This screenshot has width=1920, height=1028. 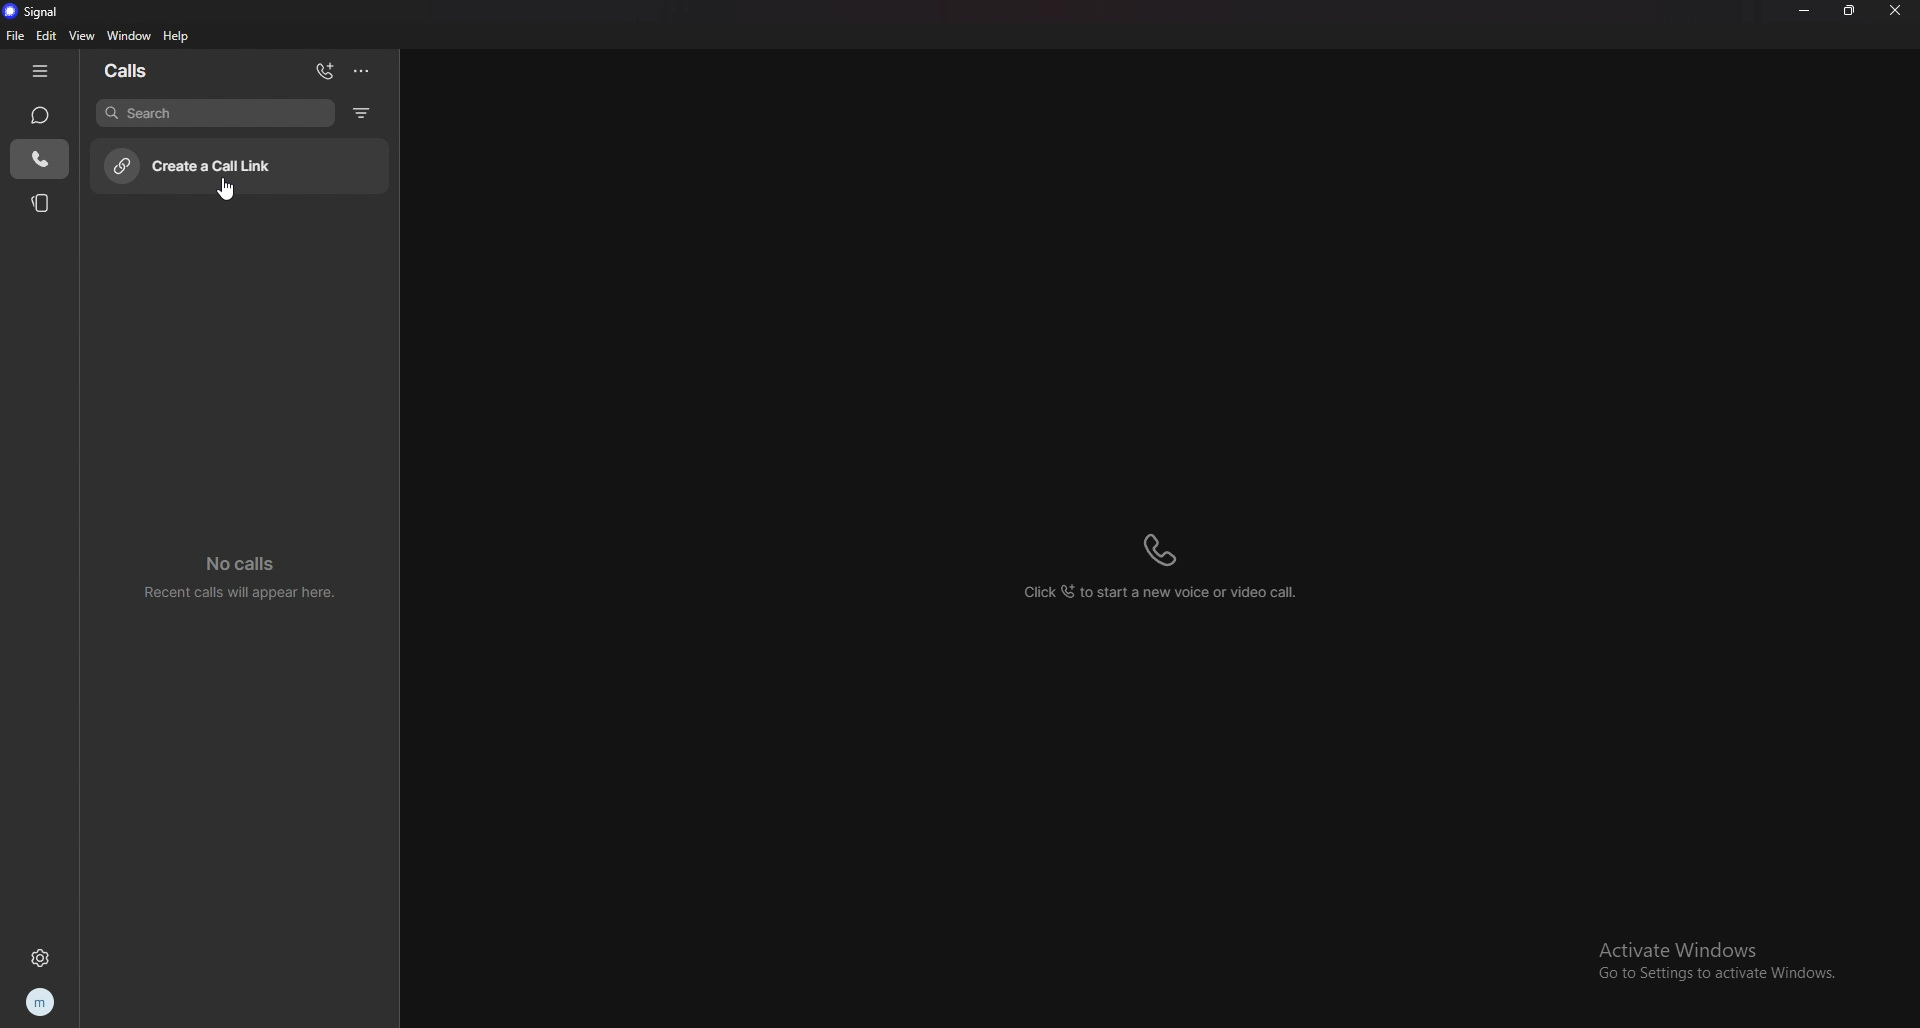 What do you see at coordinates (133, 68) in the screenshot?
I see `calls` at bounding box center [133, 68].